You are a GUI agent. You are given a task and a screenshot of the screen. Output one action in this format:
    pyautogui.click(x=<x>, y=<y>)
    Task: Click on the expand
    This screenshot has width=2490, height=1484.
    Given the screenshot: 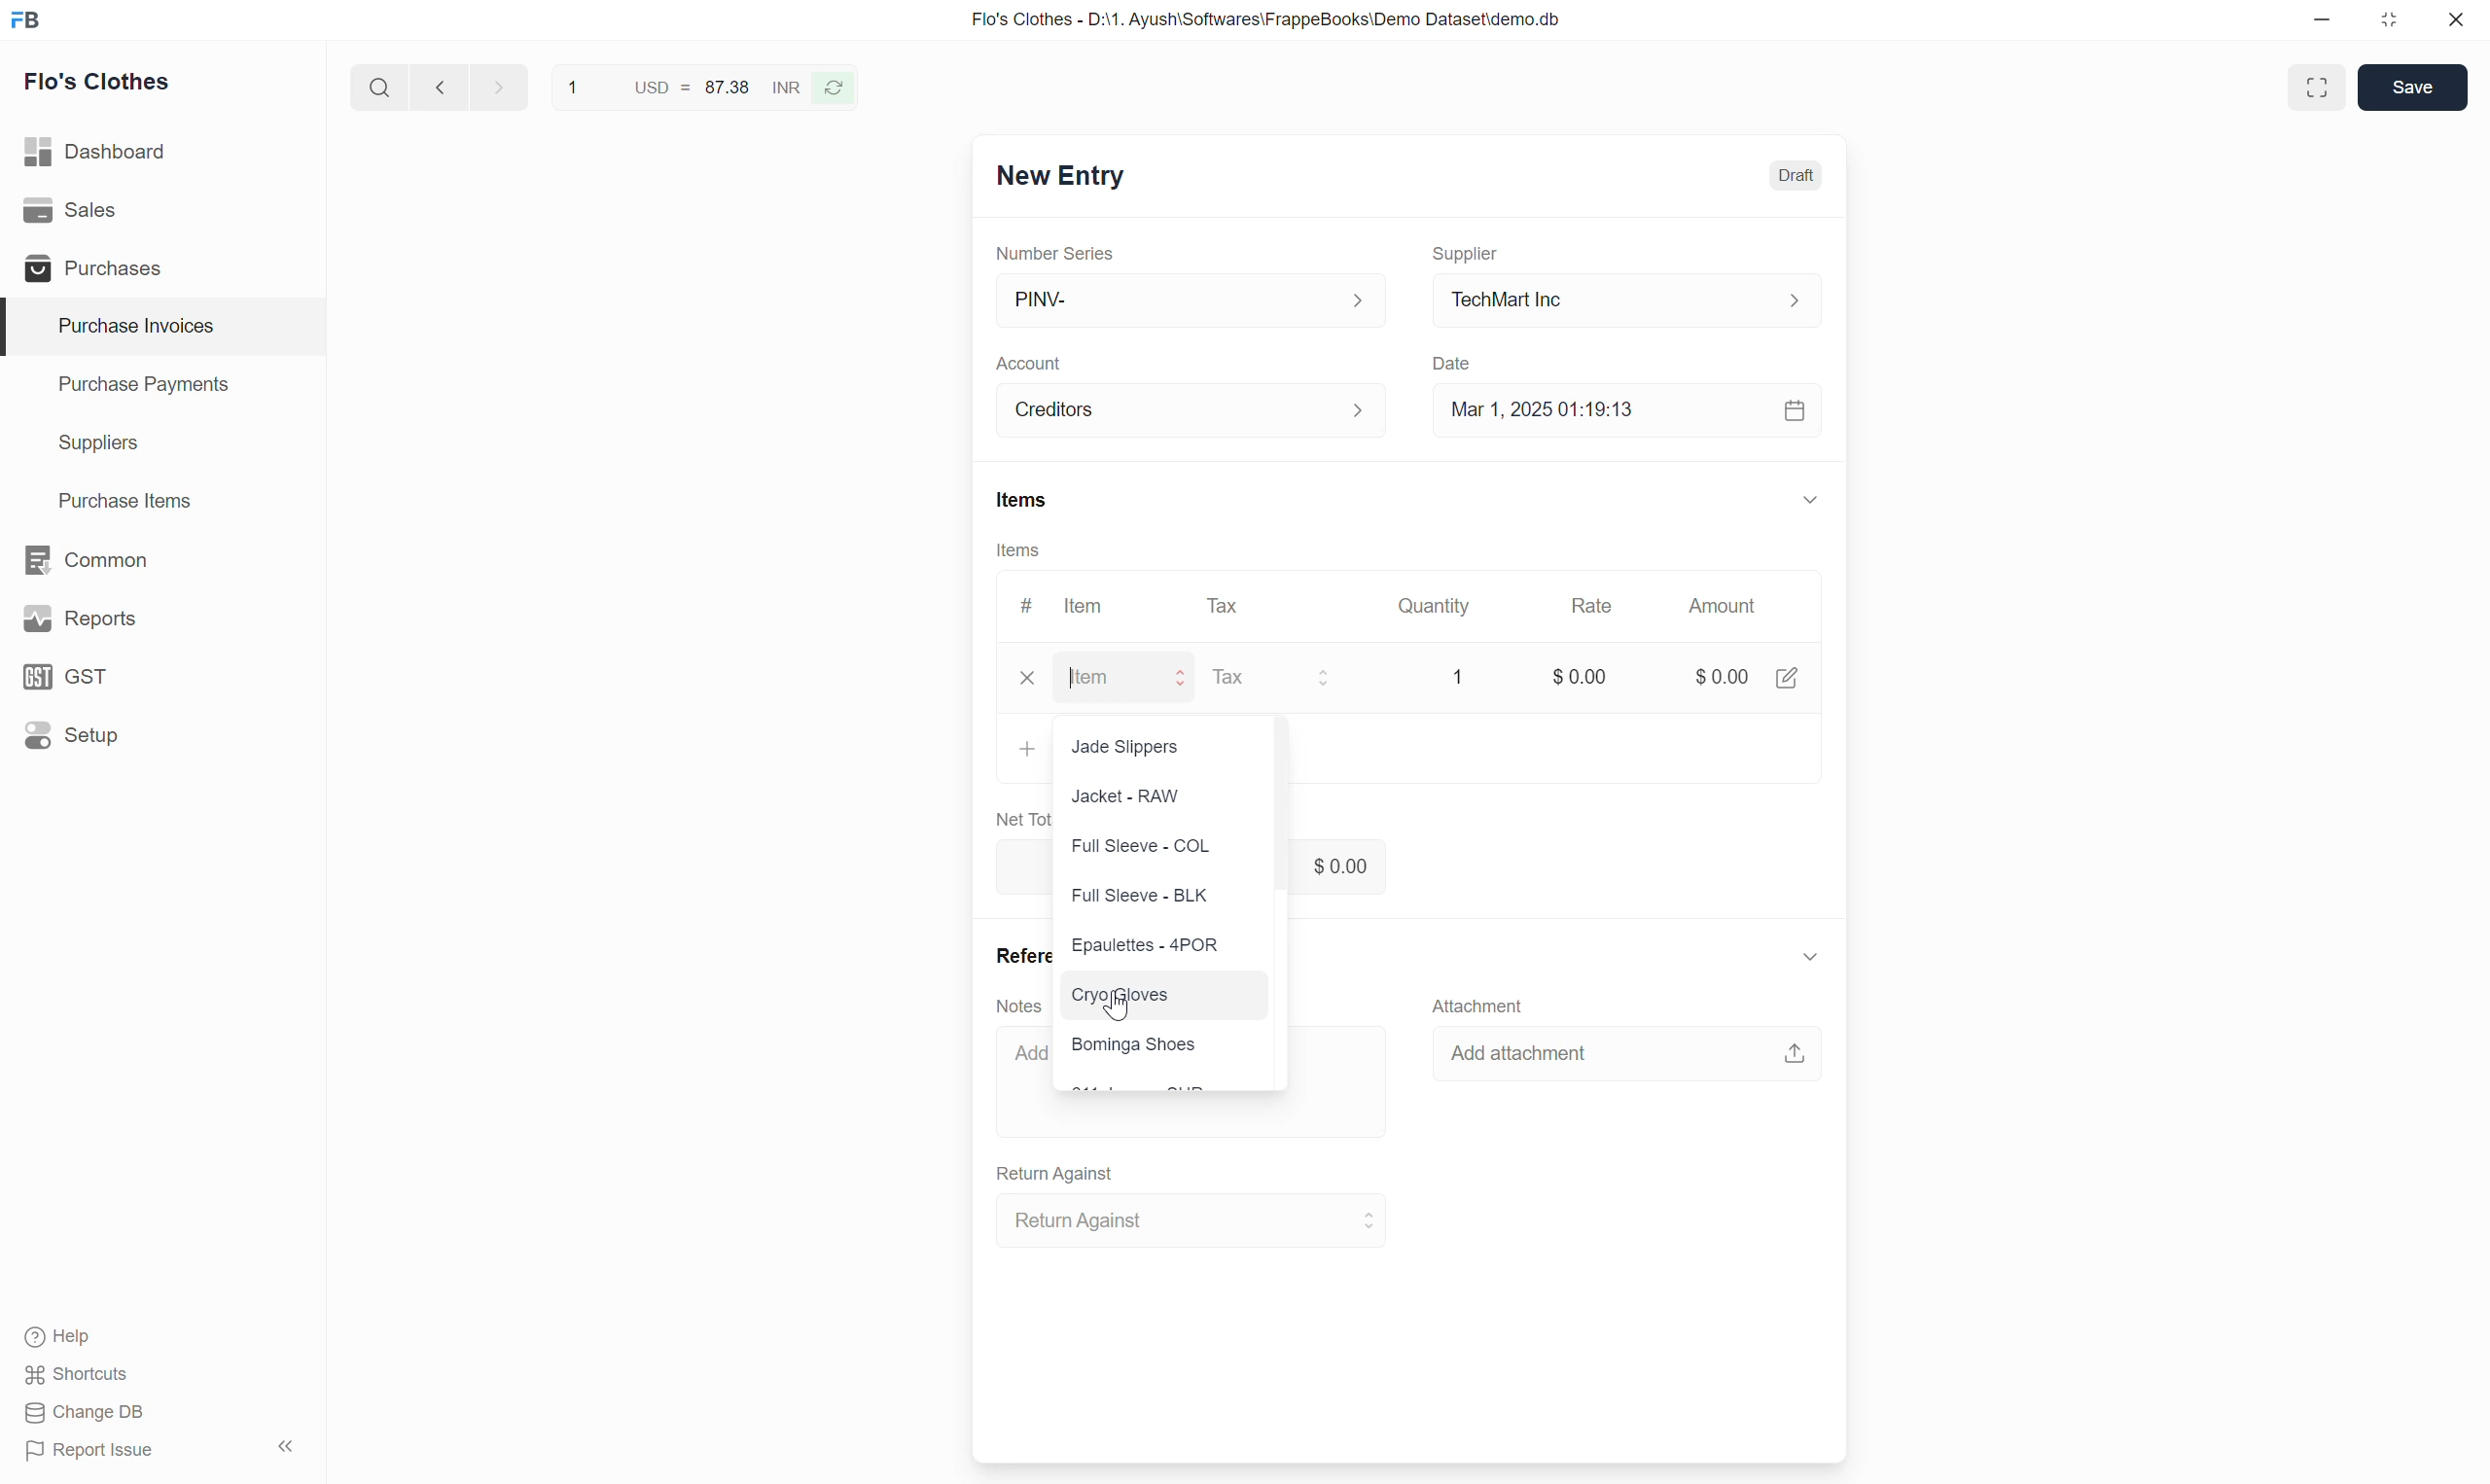 What is the action you would take?
    pyautogui.click(x=1807, y=954)
    